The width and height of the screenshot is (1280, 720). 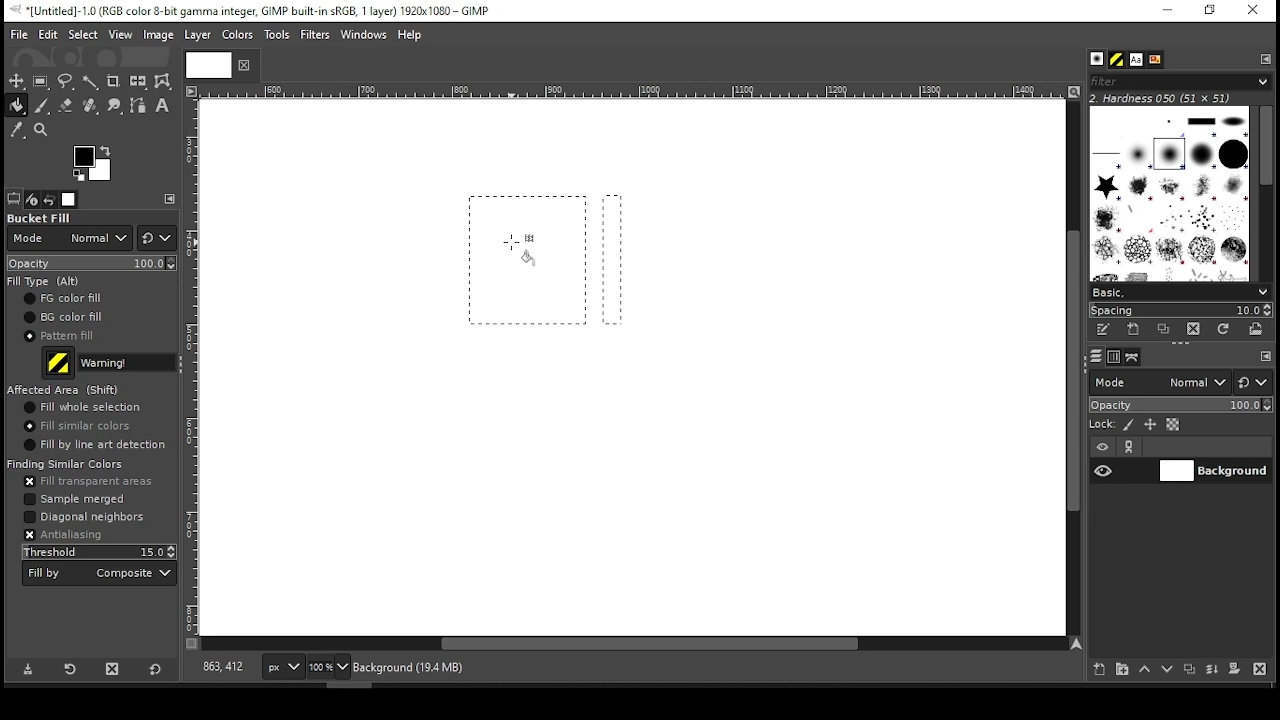 What do you see at coordinates (196, 35) in the screenshot?
I see `layer` at bounding box center [196, 35].